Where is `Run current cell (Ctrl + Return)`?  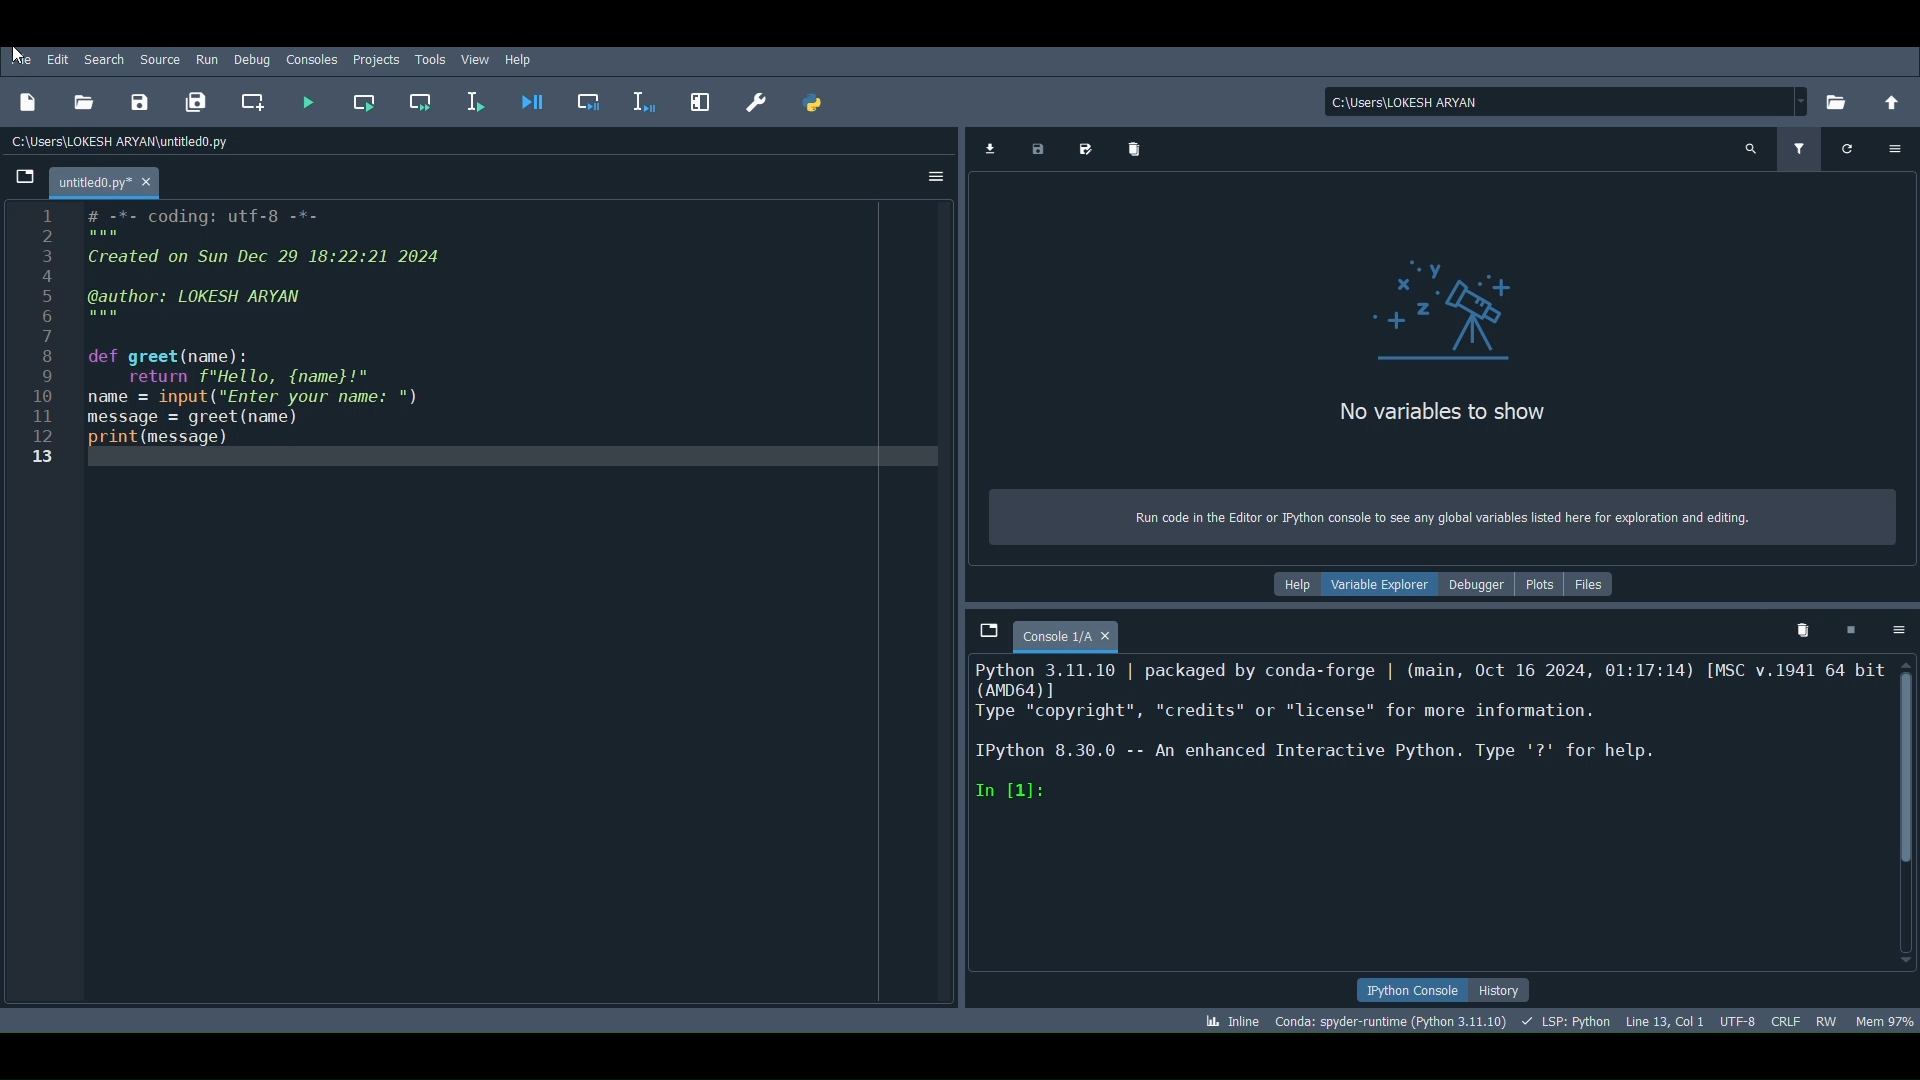 Run current cell (Ctrl + Return) is located at coordinates (362, 104).